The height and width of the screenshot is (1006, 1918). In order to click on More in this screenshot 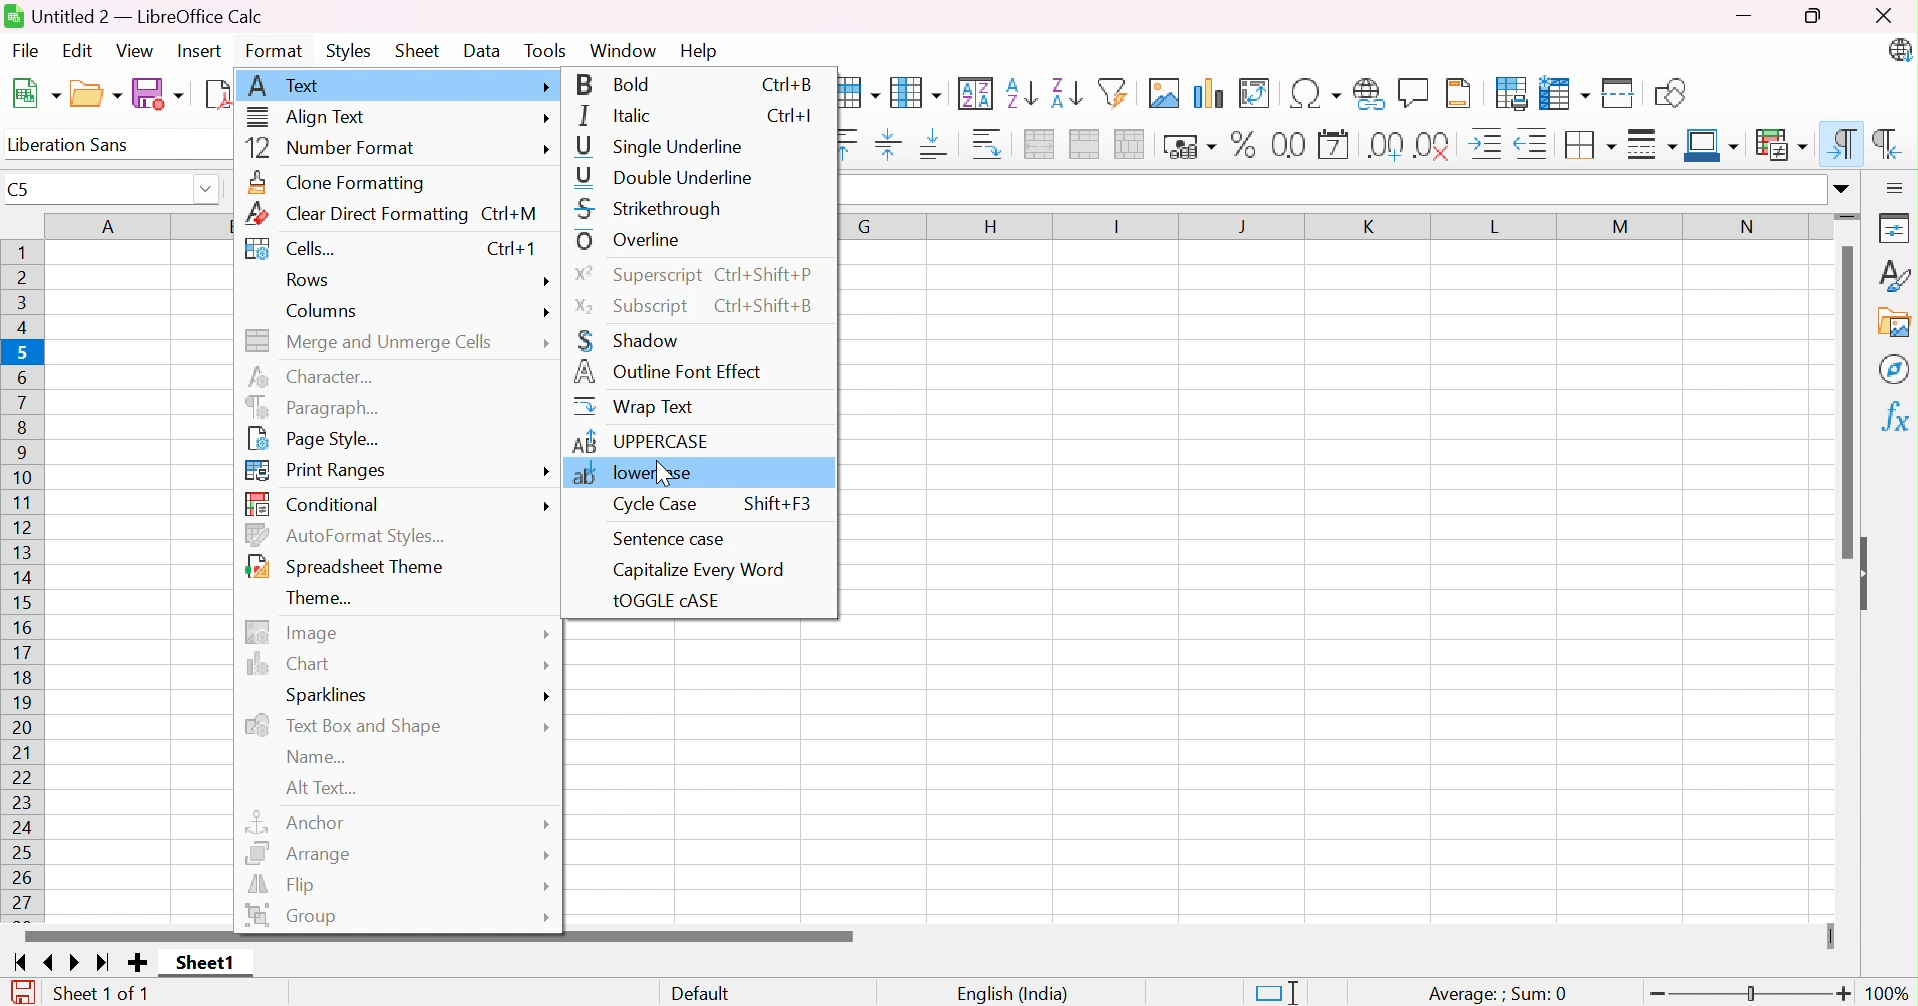, I will do `click(547, 349)`.